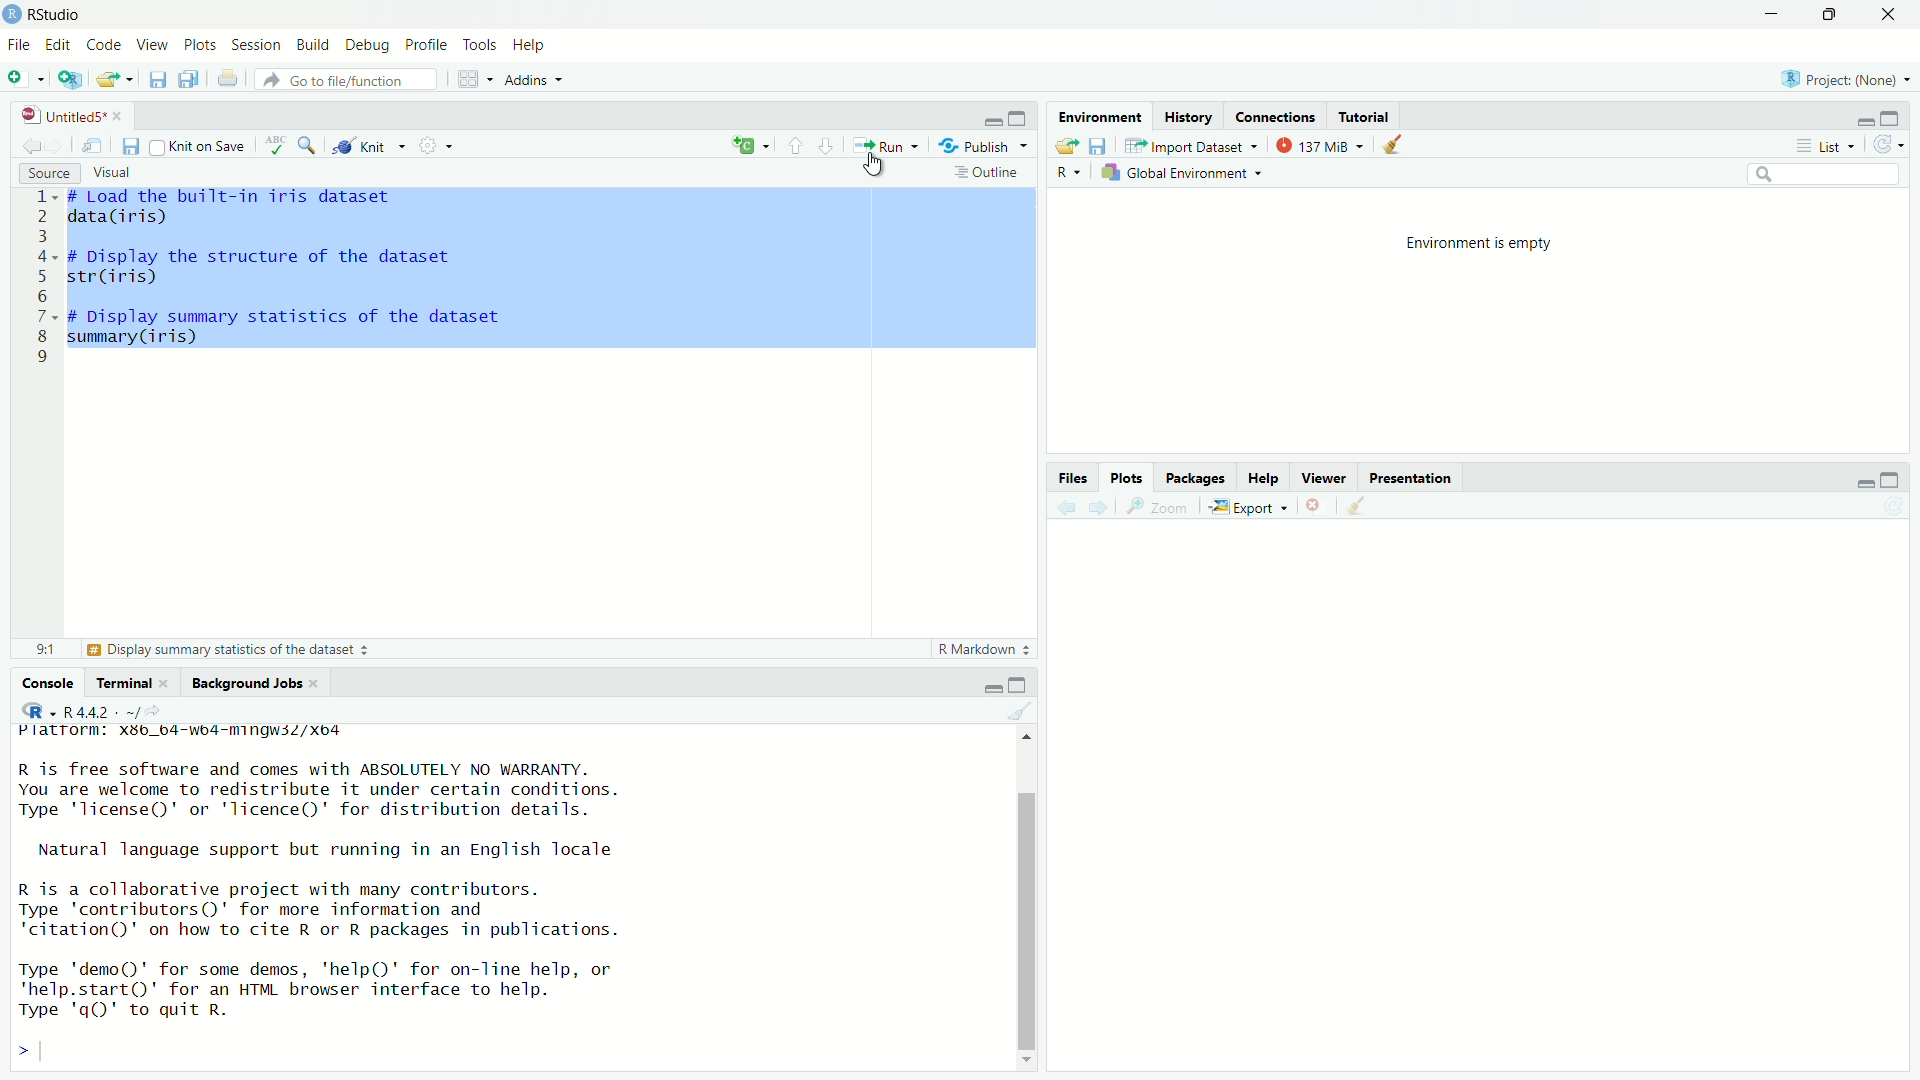 The height and width of the screenshot is (1080, 1920). Describe the element at coordinates (1155, 507) in the screenshot. I see `Zoom` at that location.